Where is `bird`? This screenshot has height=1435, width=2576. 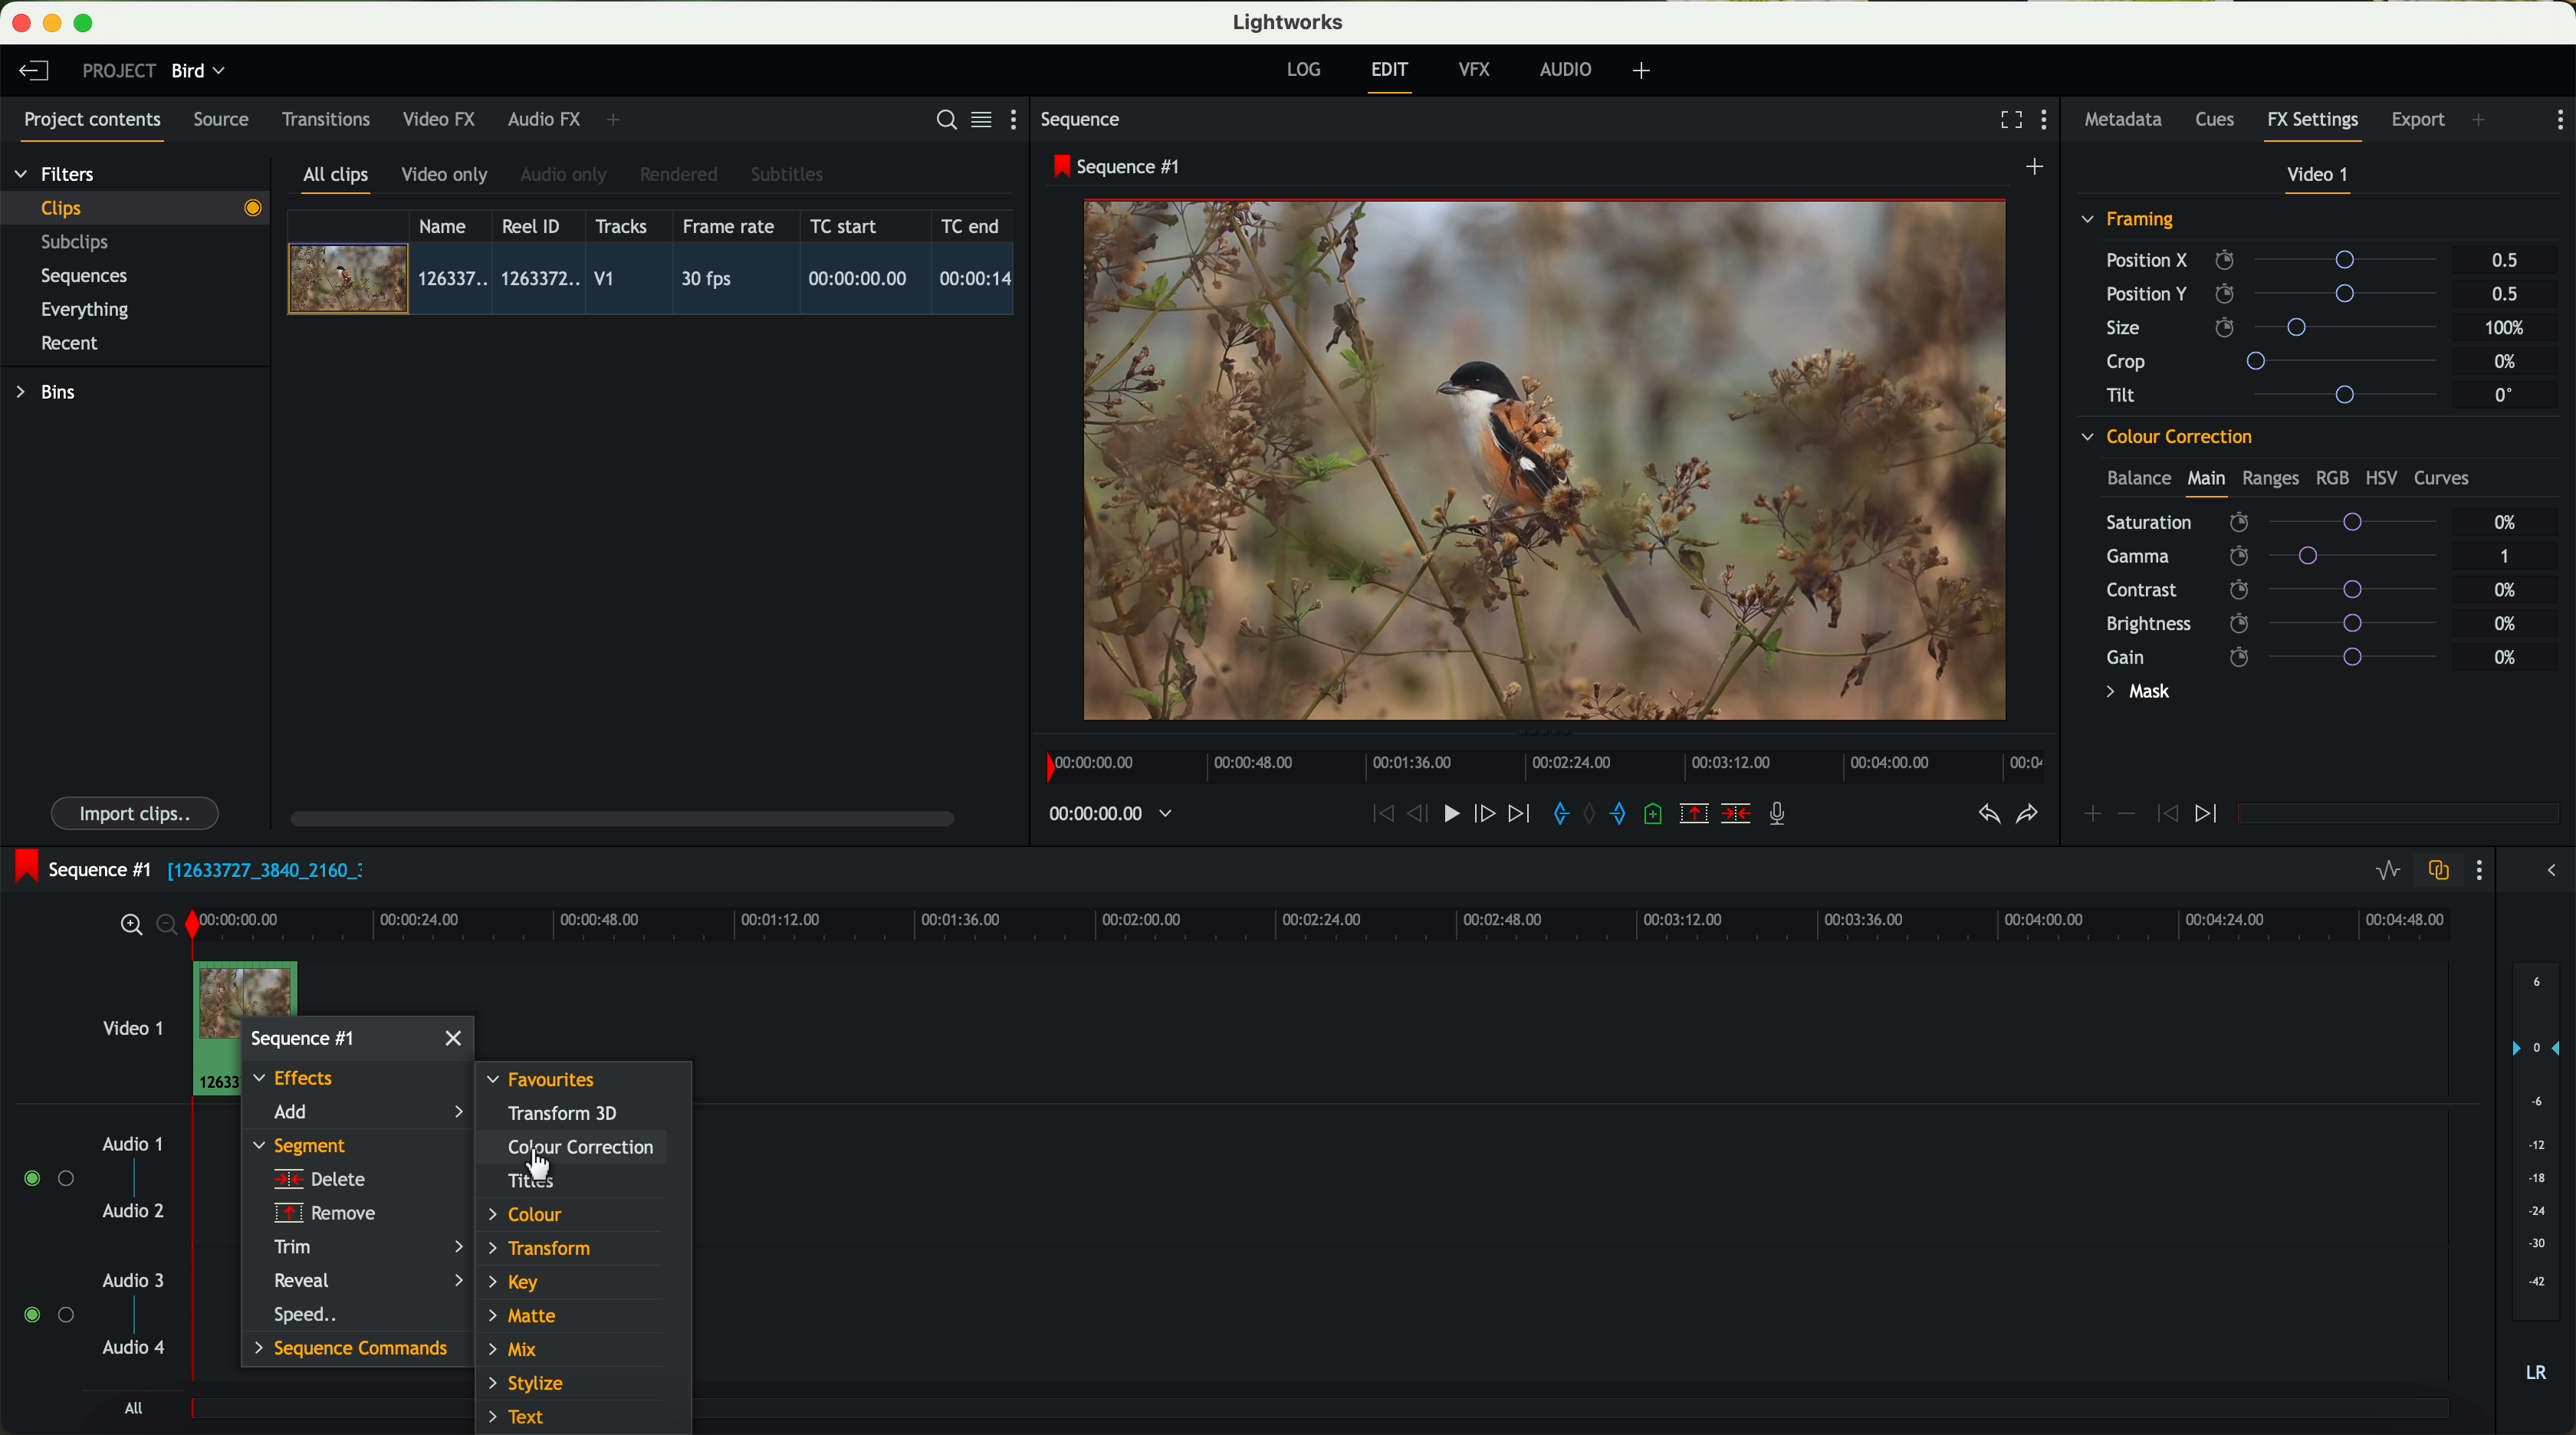
bird is located at coordinates (198, 72).